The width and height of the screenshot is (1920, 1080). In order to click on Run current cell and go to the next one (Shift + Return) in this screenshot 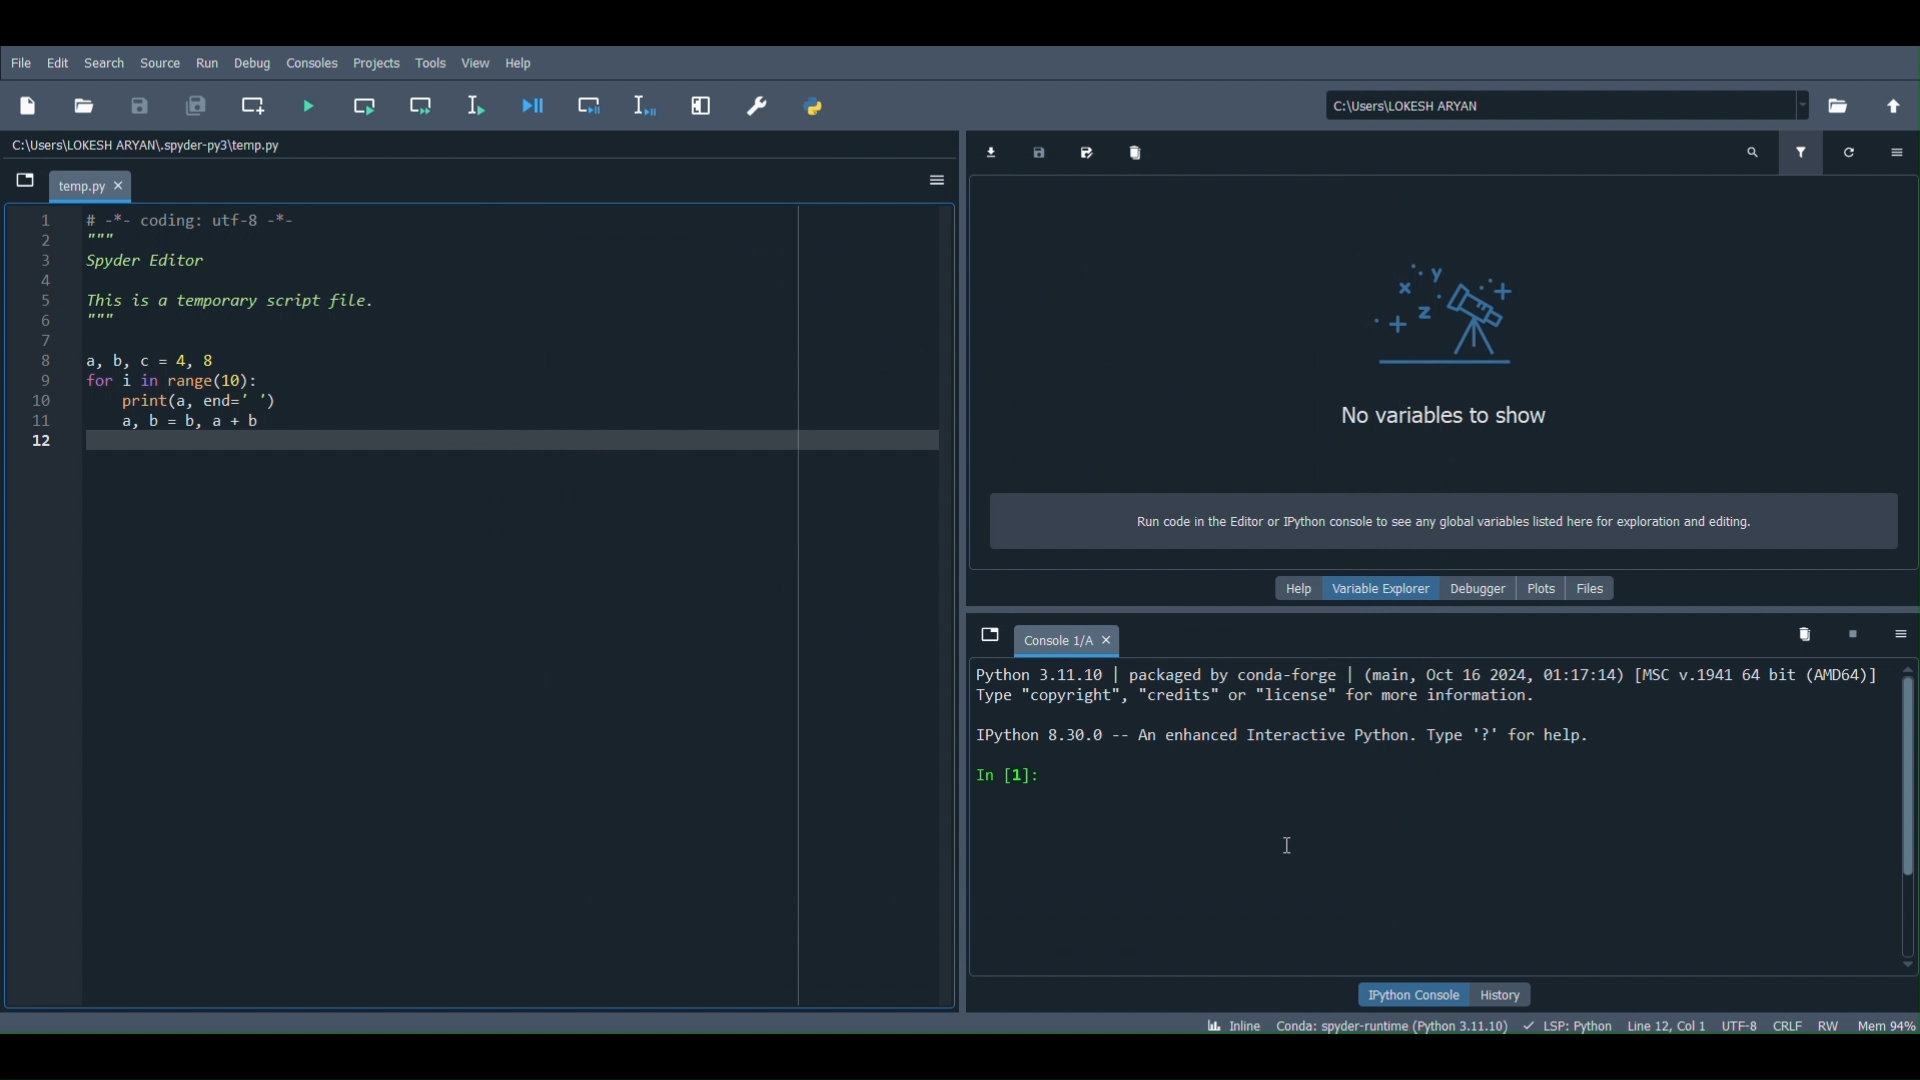, I will do `click(422, 106)`.